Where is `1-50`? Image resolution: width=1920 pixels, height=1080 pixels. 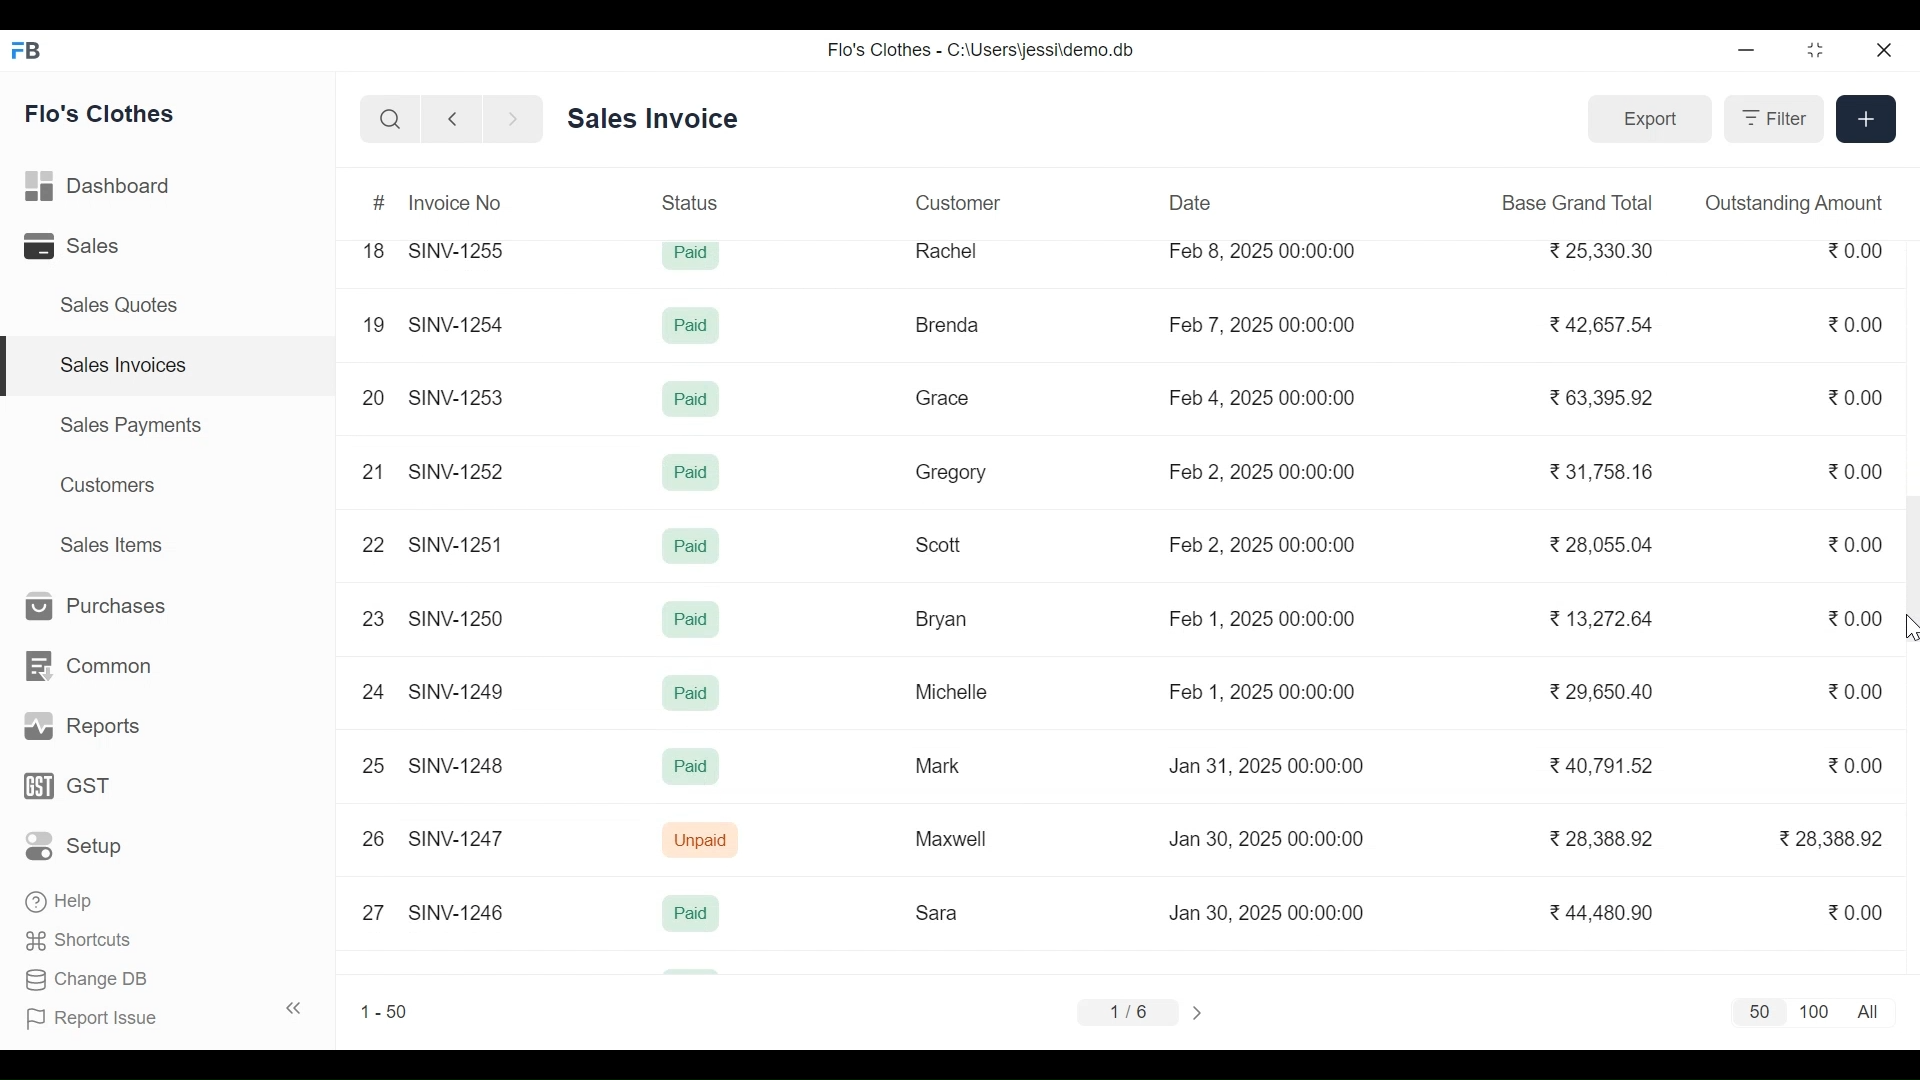 1-50 is located at coordinates (384, 1011).